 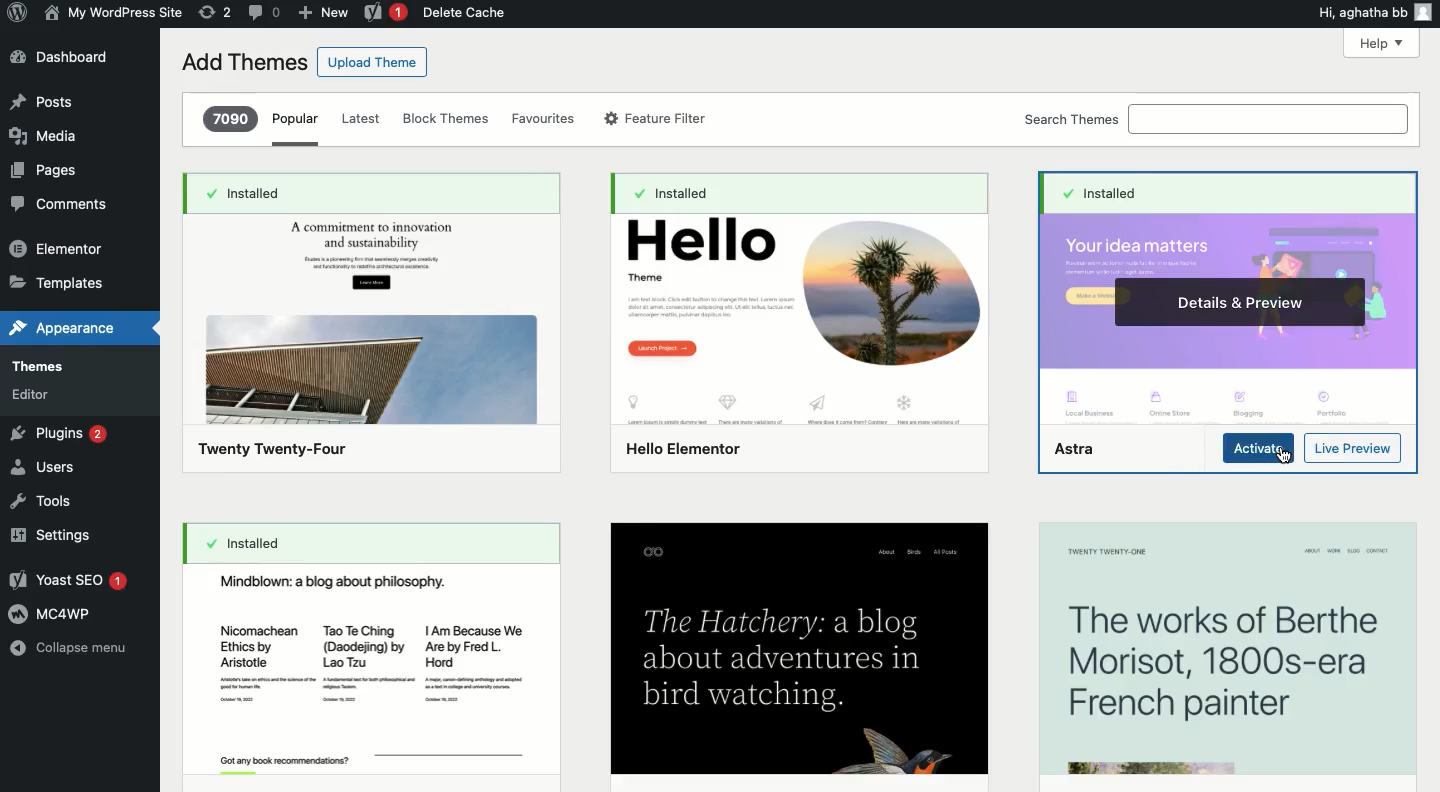 I want to click on Installed, so click(x=377, y=193).